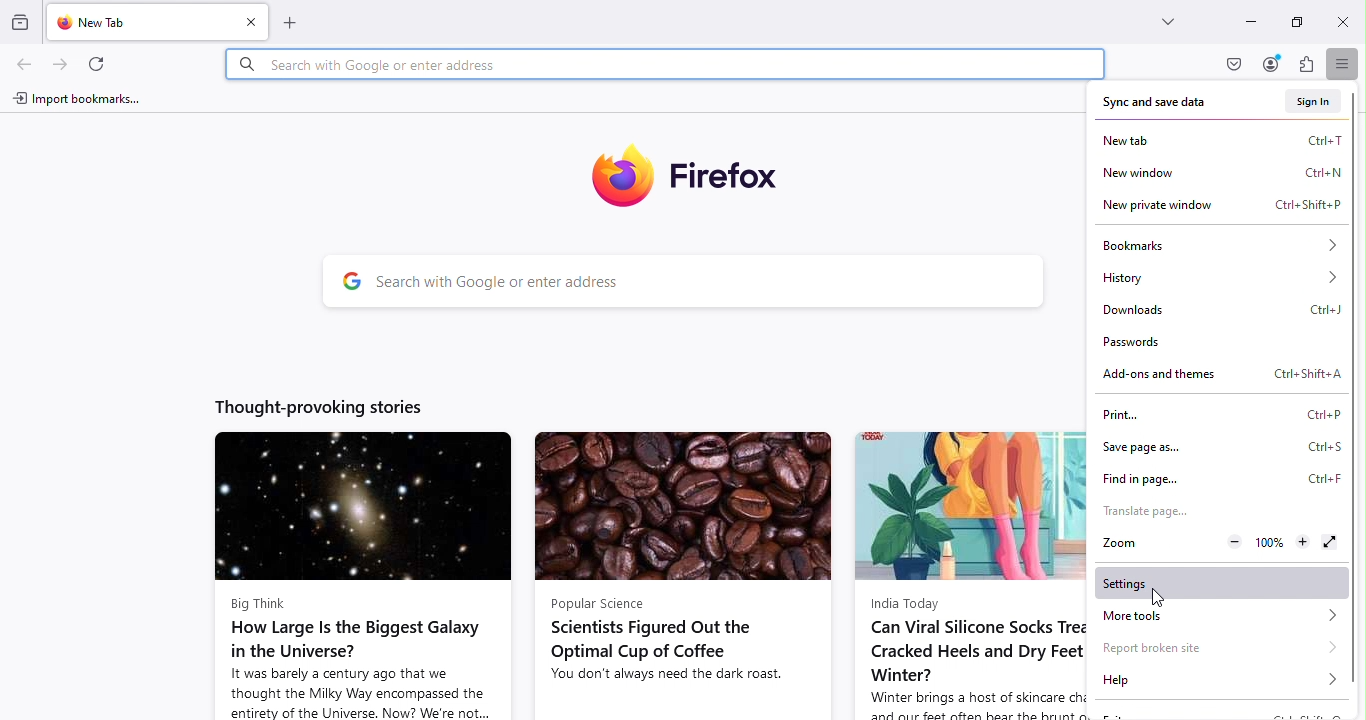  I want to click on Bookmarks, so click(1216, 244).